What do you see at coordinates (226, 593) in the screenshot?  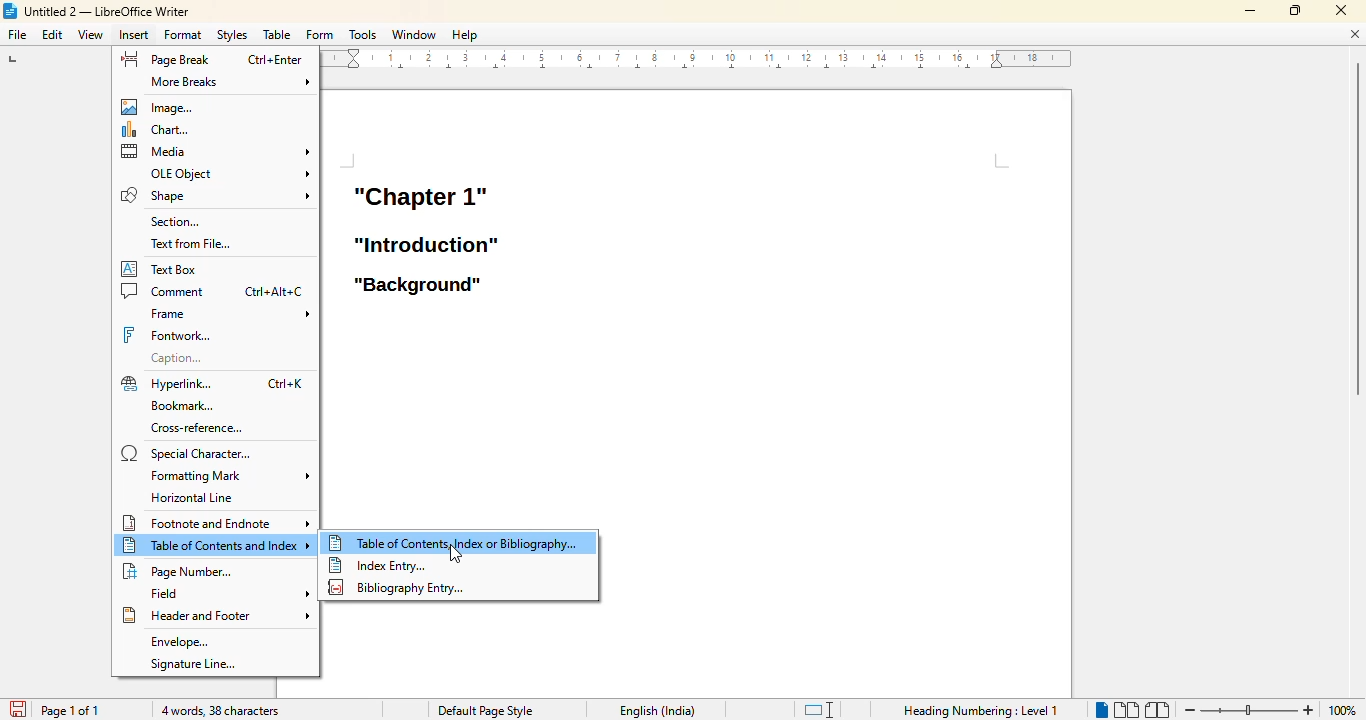 I see `field` at bounding box center [226, 593].